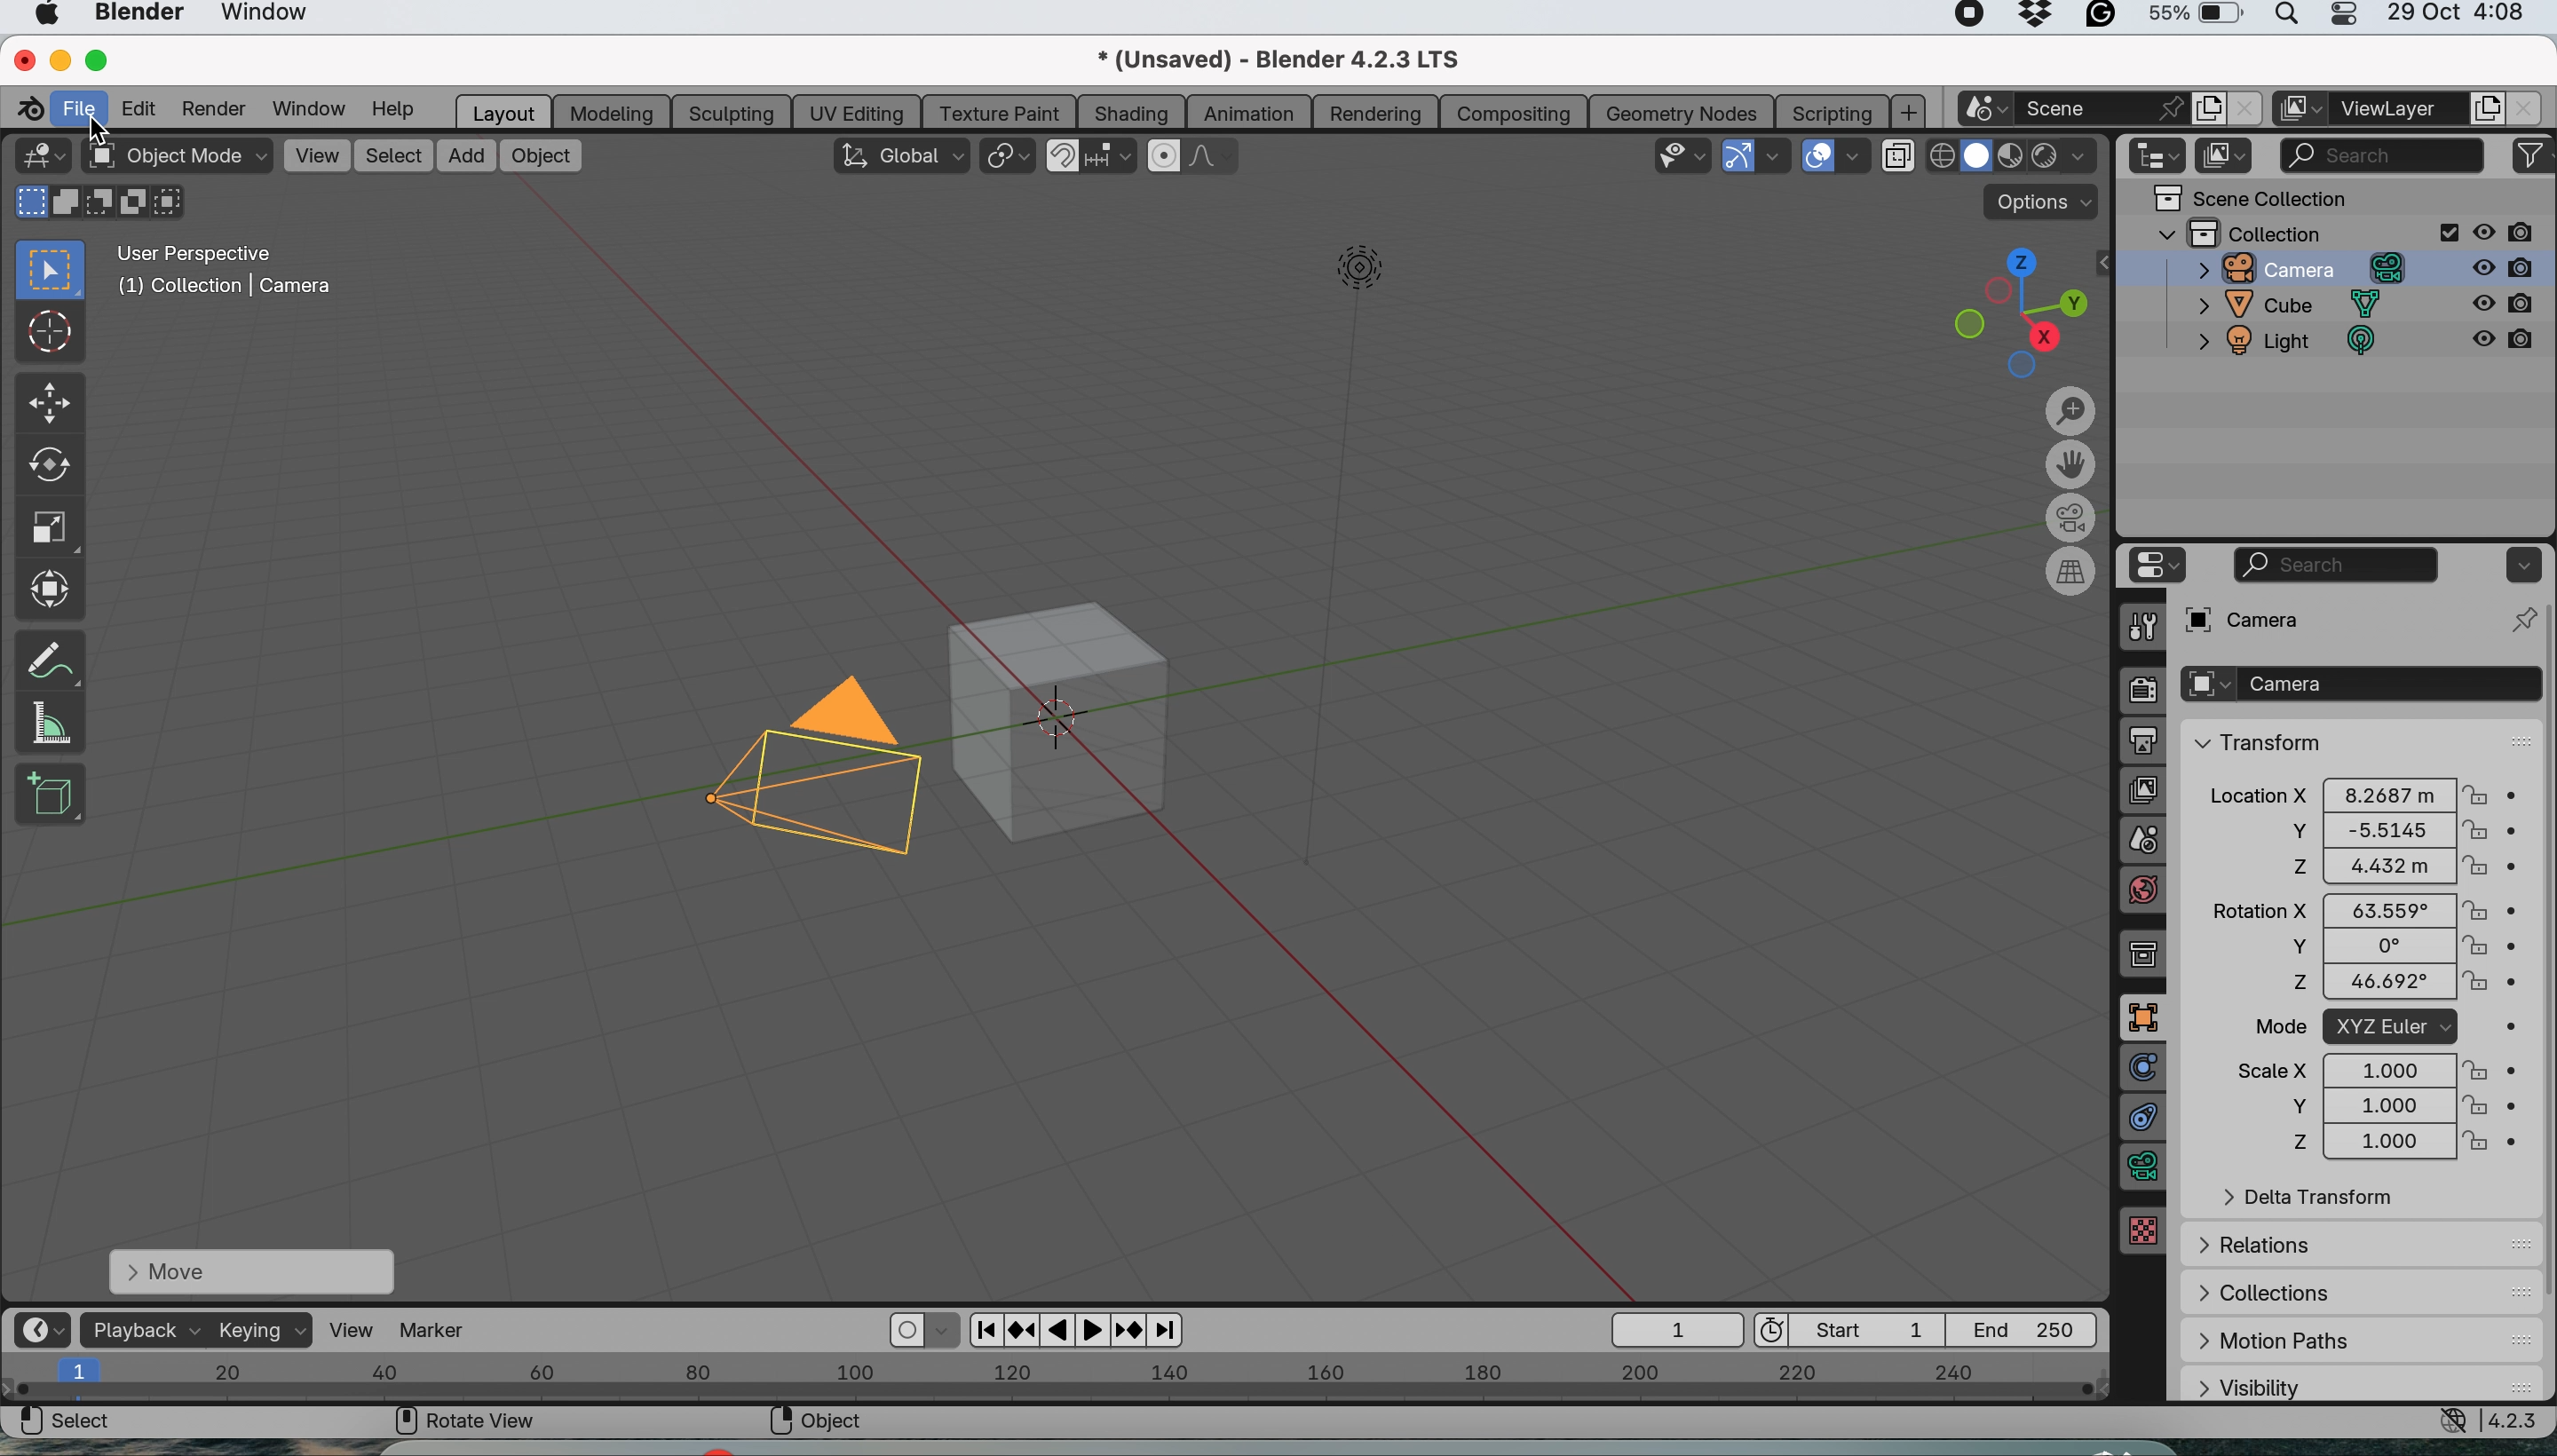  What do you see at coordinates (2015, 156) in the screenshot?
I see `viewport shading` at bounding box center [2015, 156].